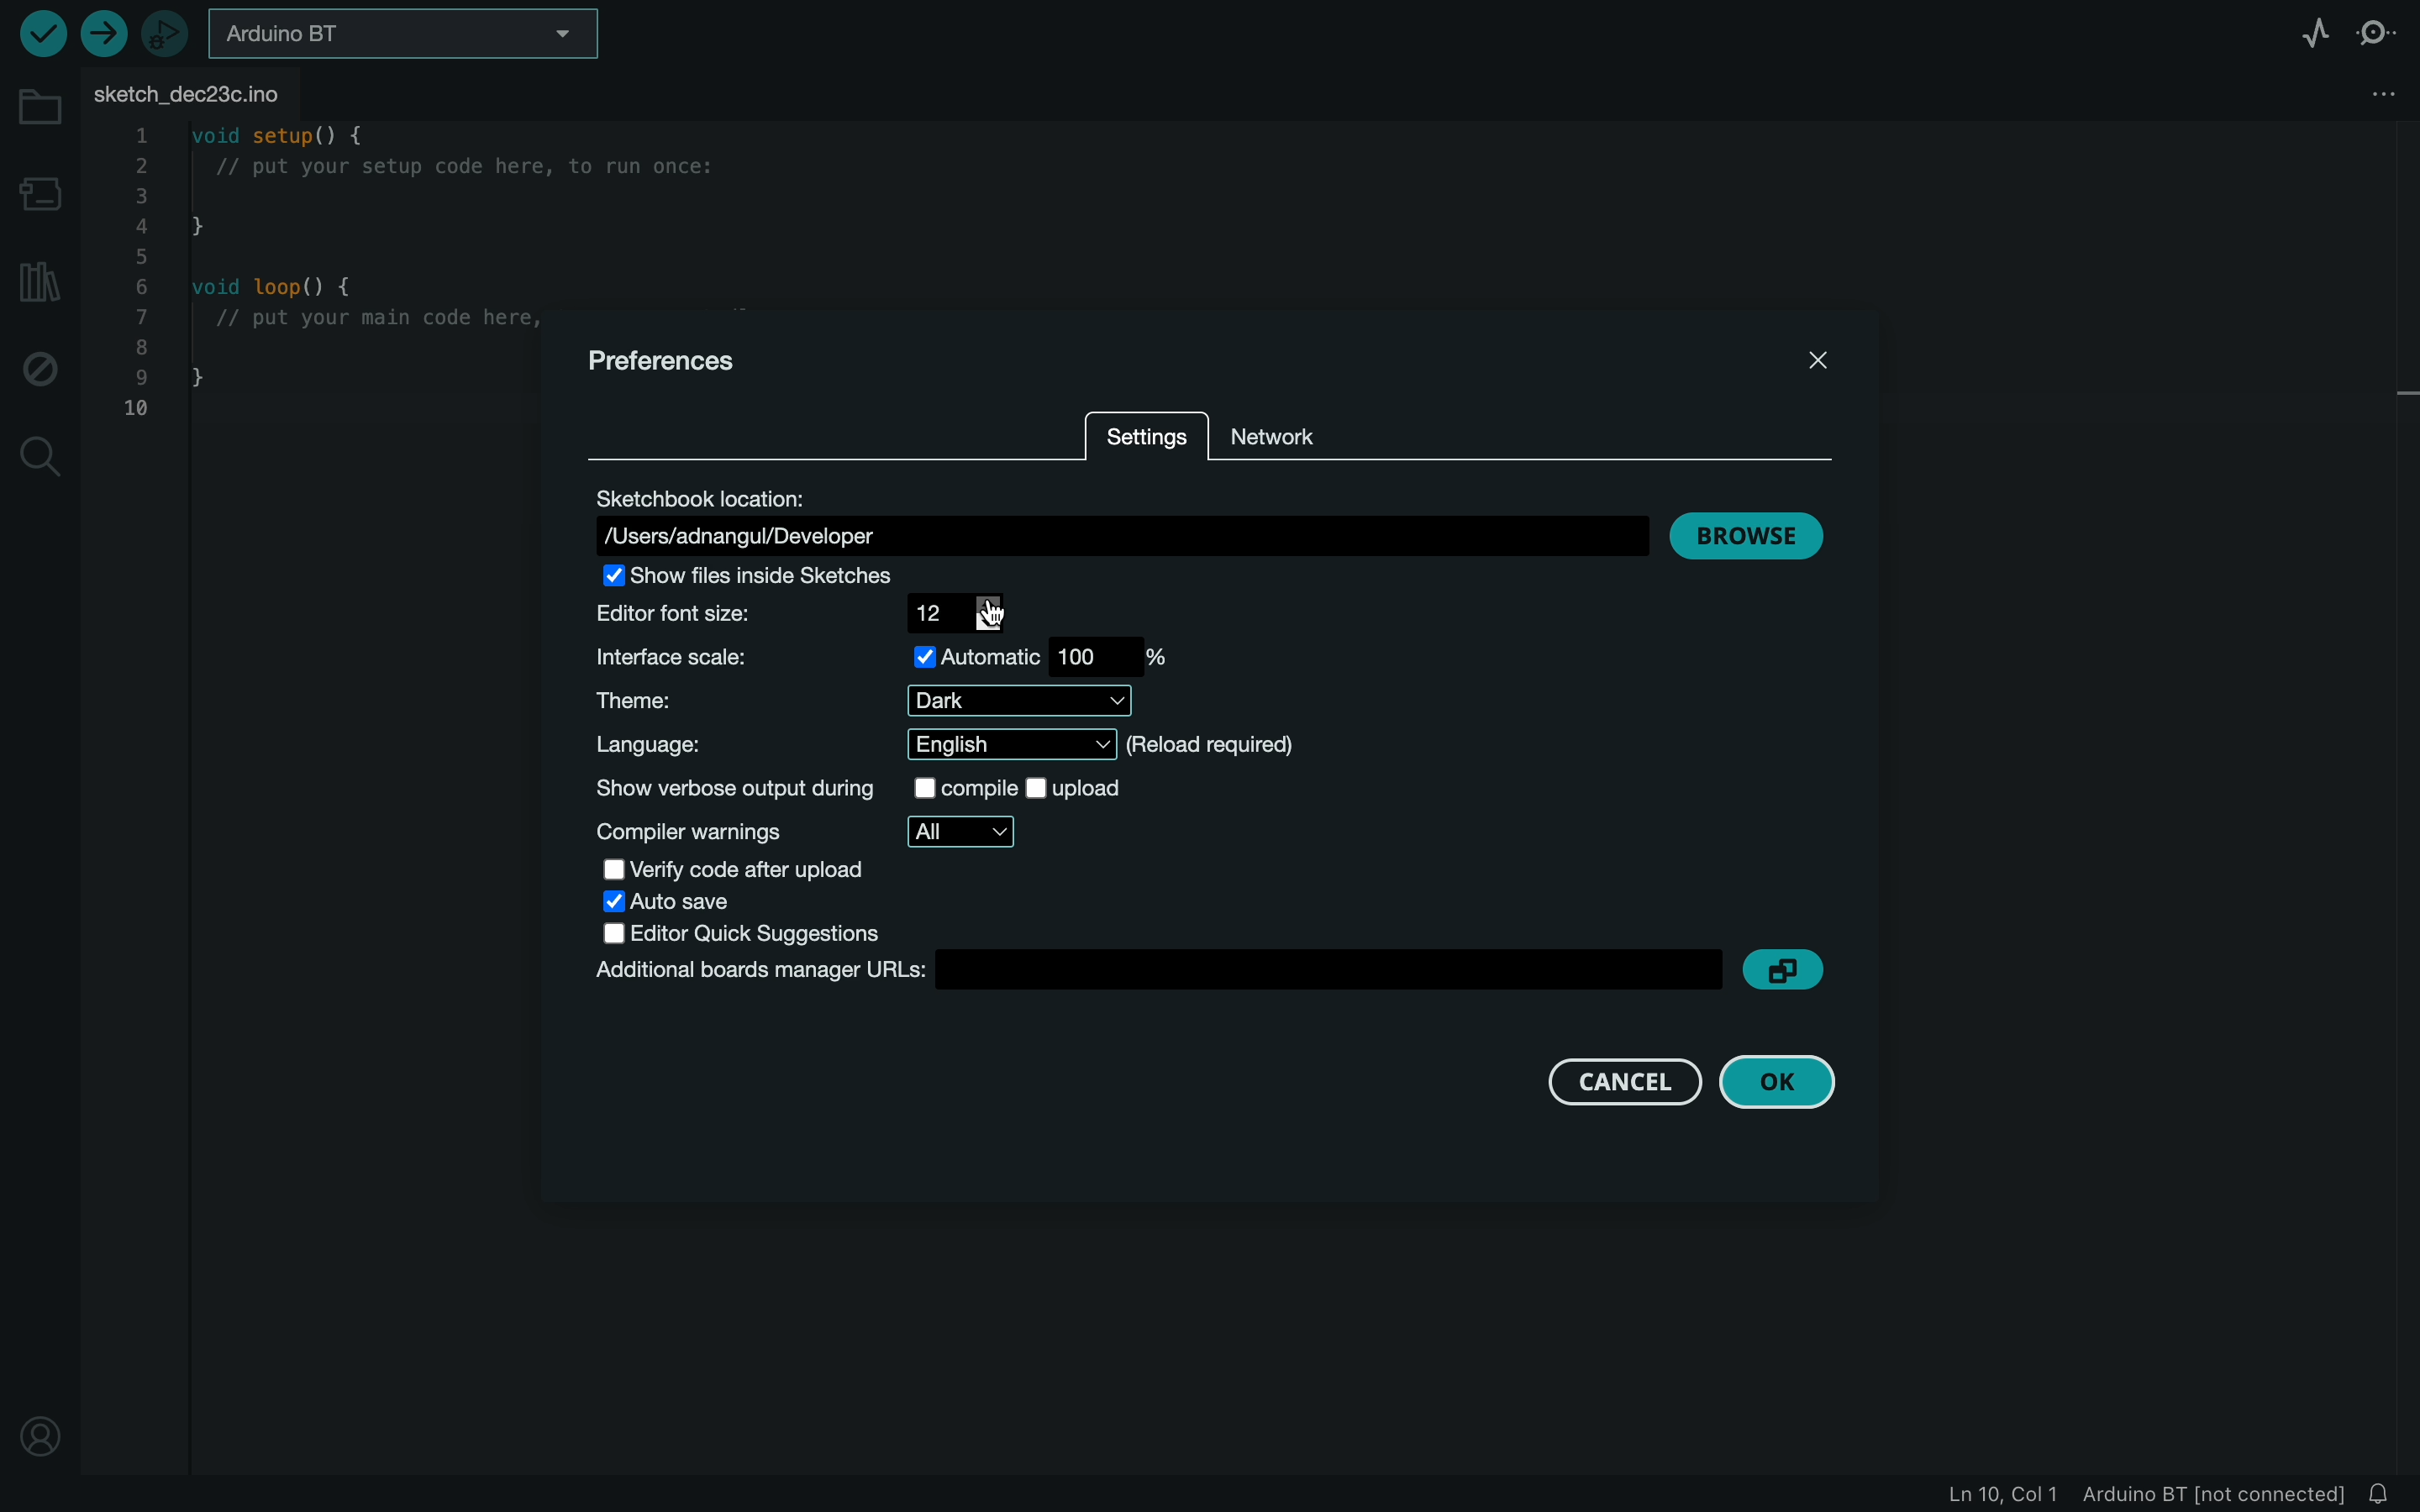 The image size is (2420, 1512). I want to click on upload, so click(105, 35).